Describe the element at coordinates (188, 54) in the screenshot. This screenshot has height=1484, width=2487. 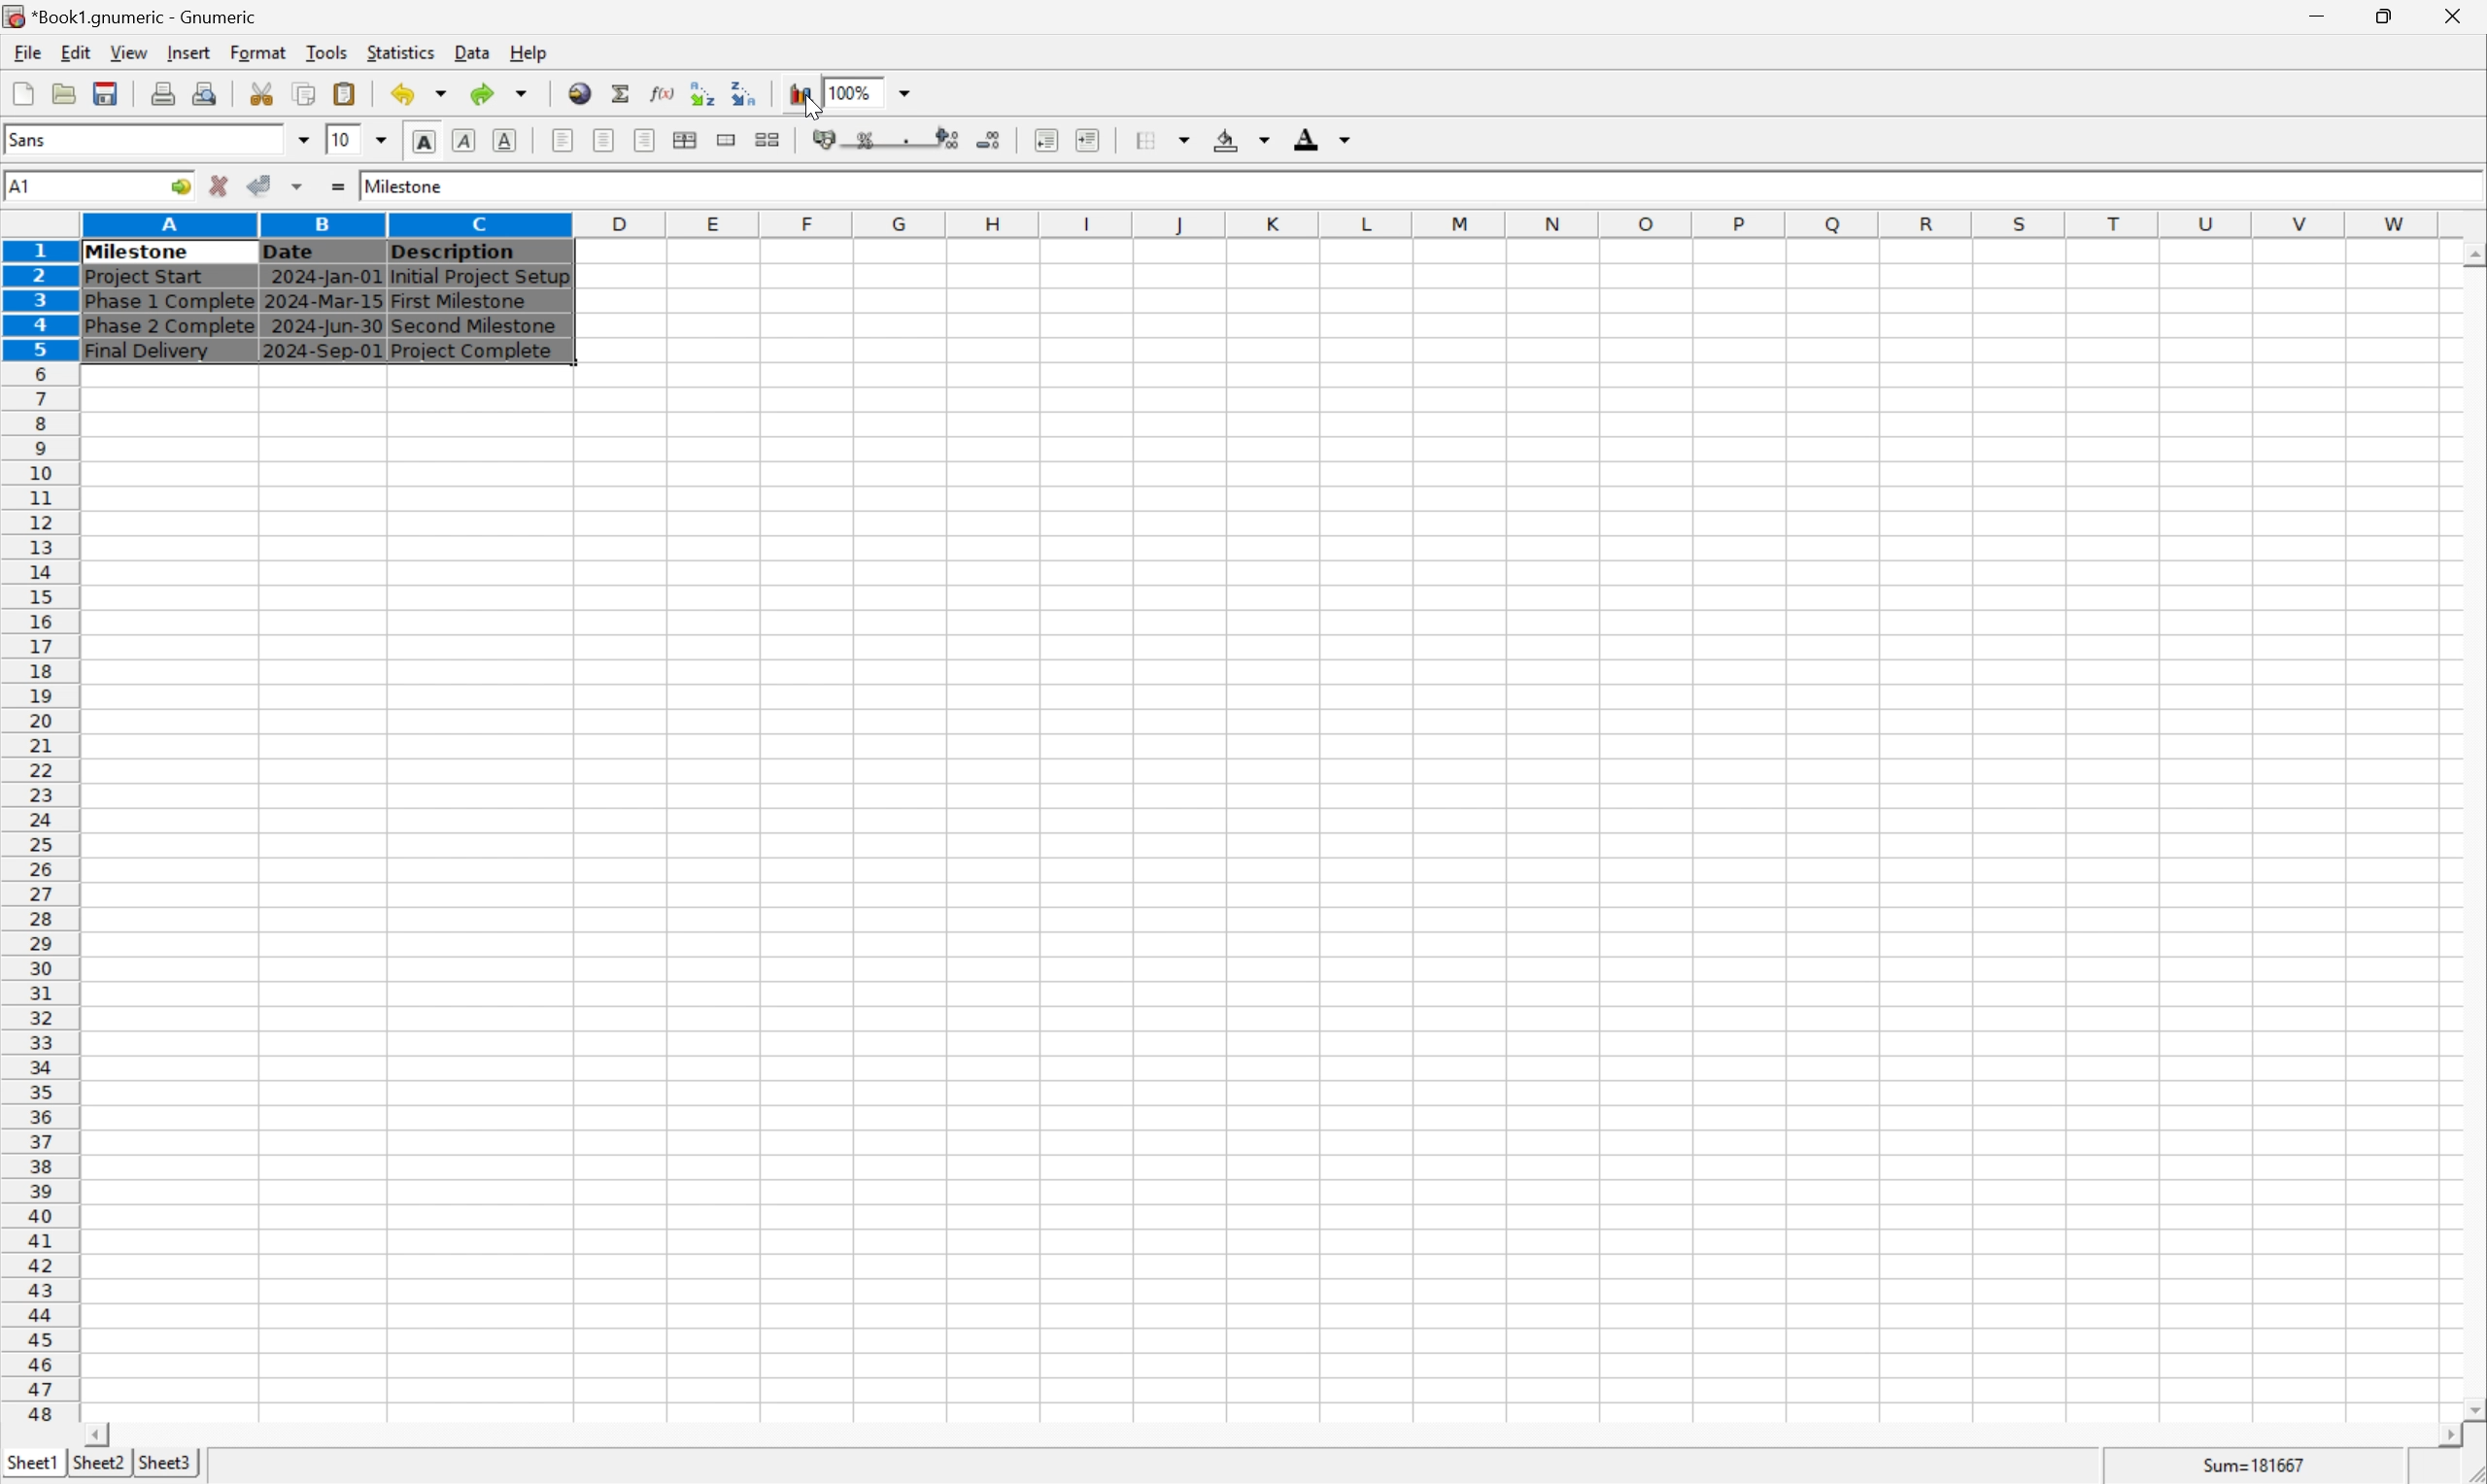
I see `insert` at that location.